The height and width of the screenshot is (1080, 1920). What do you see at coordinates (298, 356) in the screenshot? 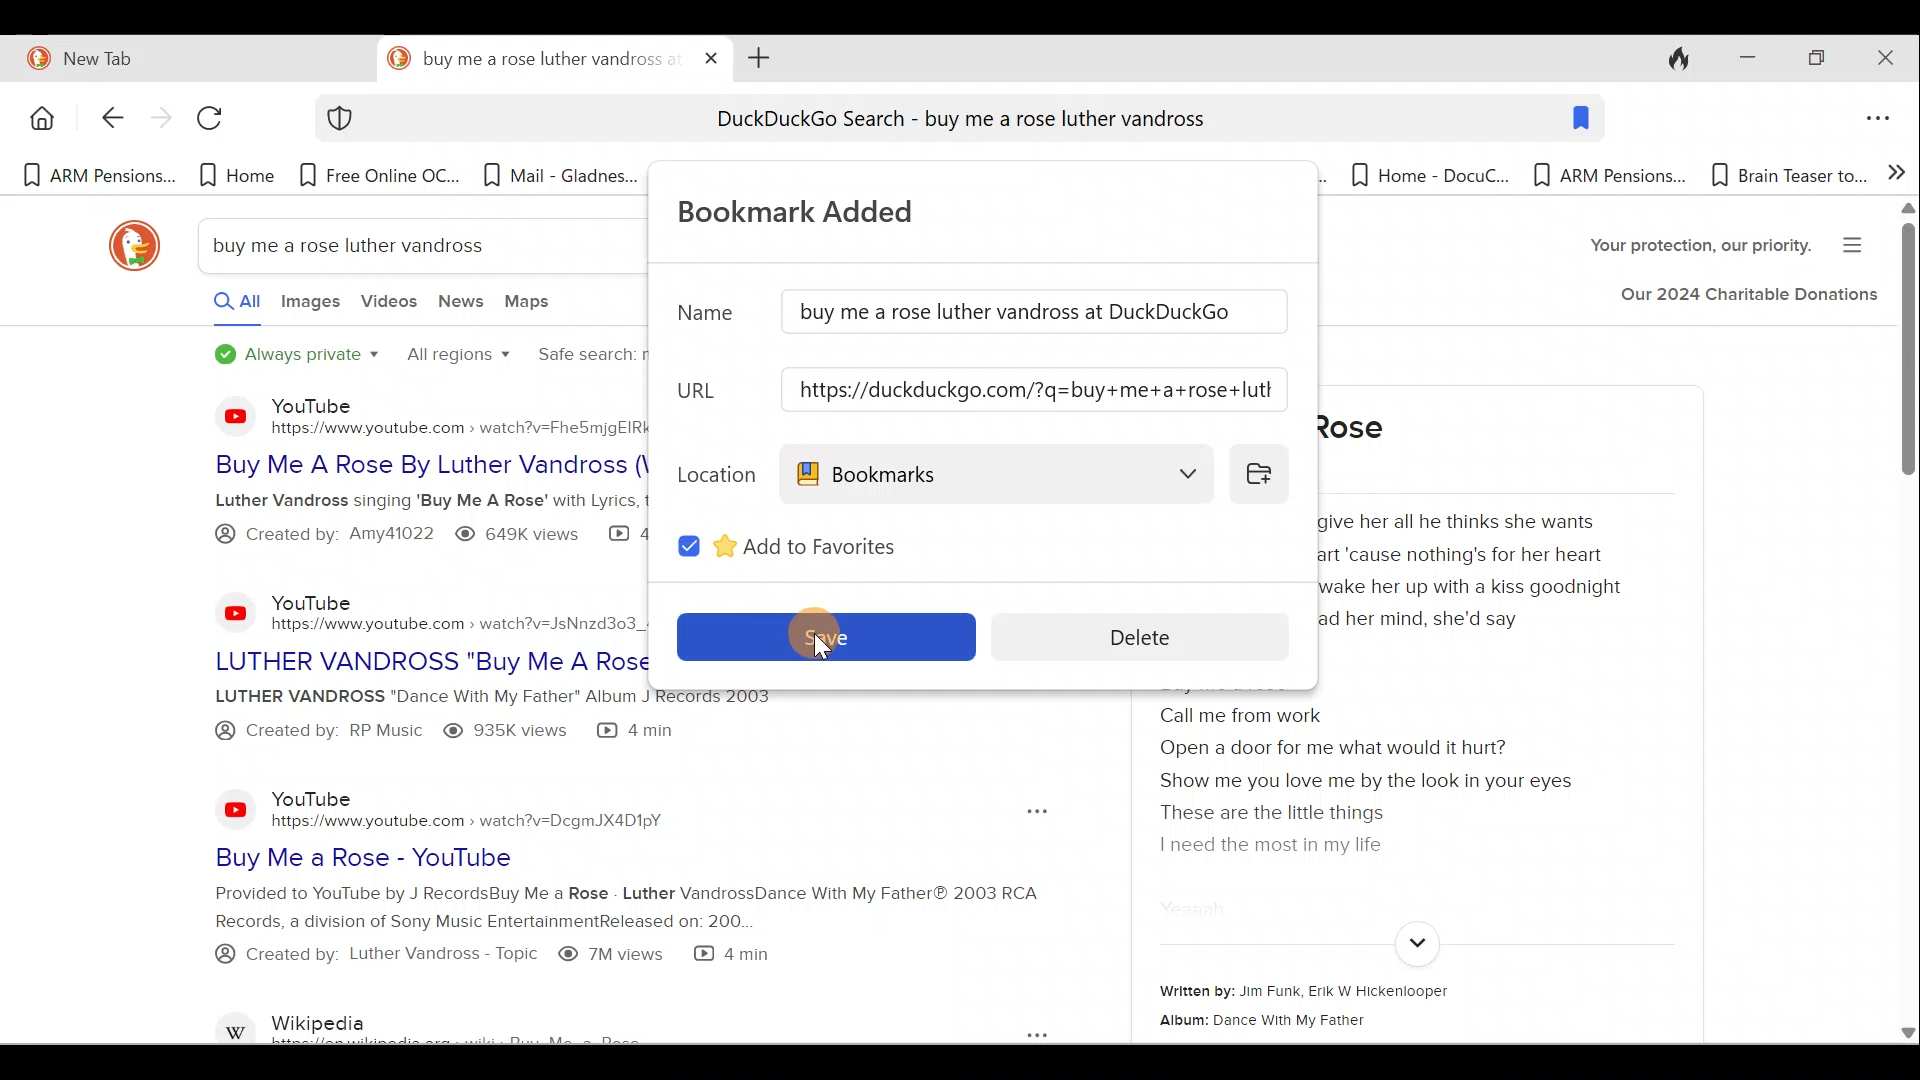
I see `Always private` at bounding box center [298, 356].